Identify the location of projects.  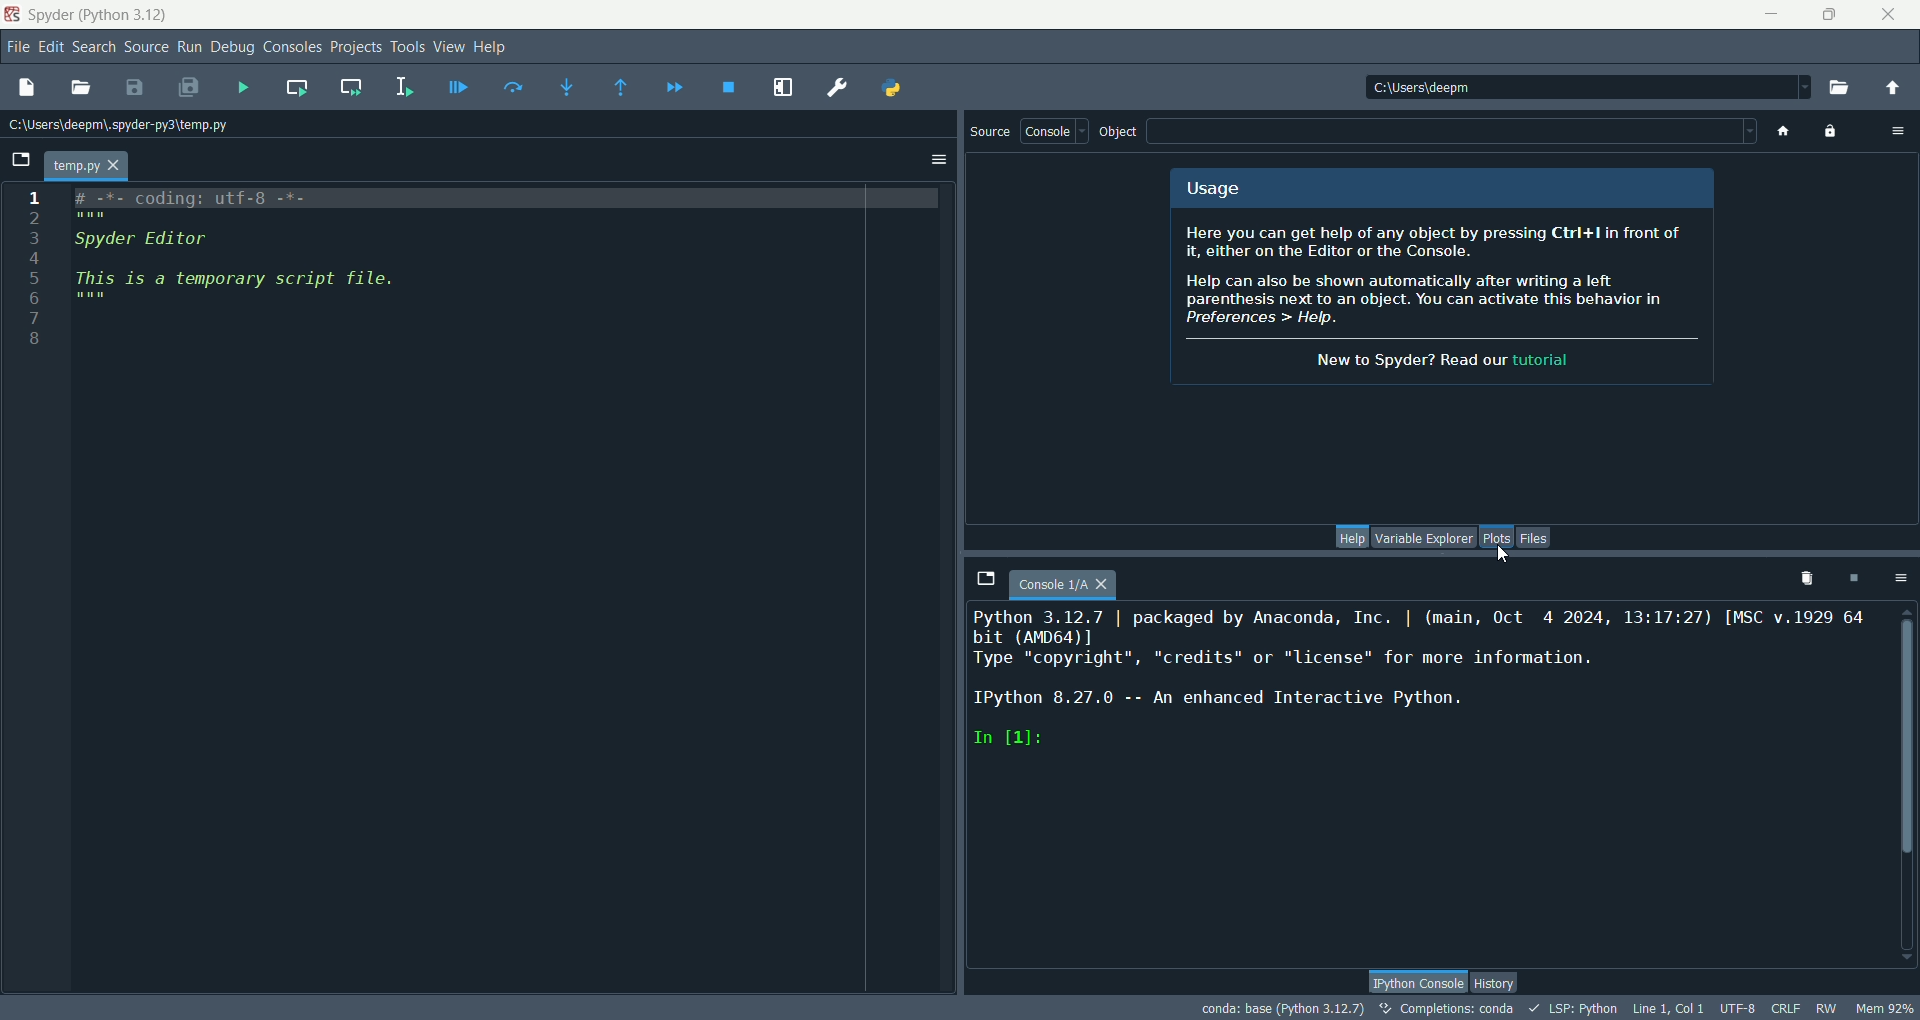
(359, 45).